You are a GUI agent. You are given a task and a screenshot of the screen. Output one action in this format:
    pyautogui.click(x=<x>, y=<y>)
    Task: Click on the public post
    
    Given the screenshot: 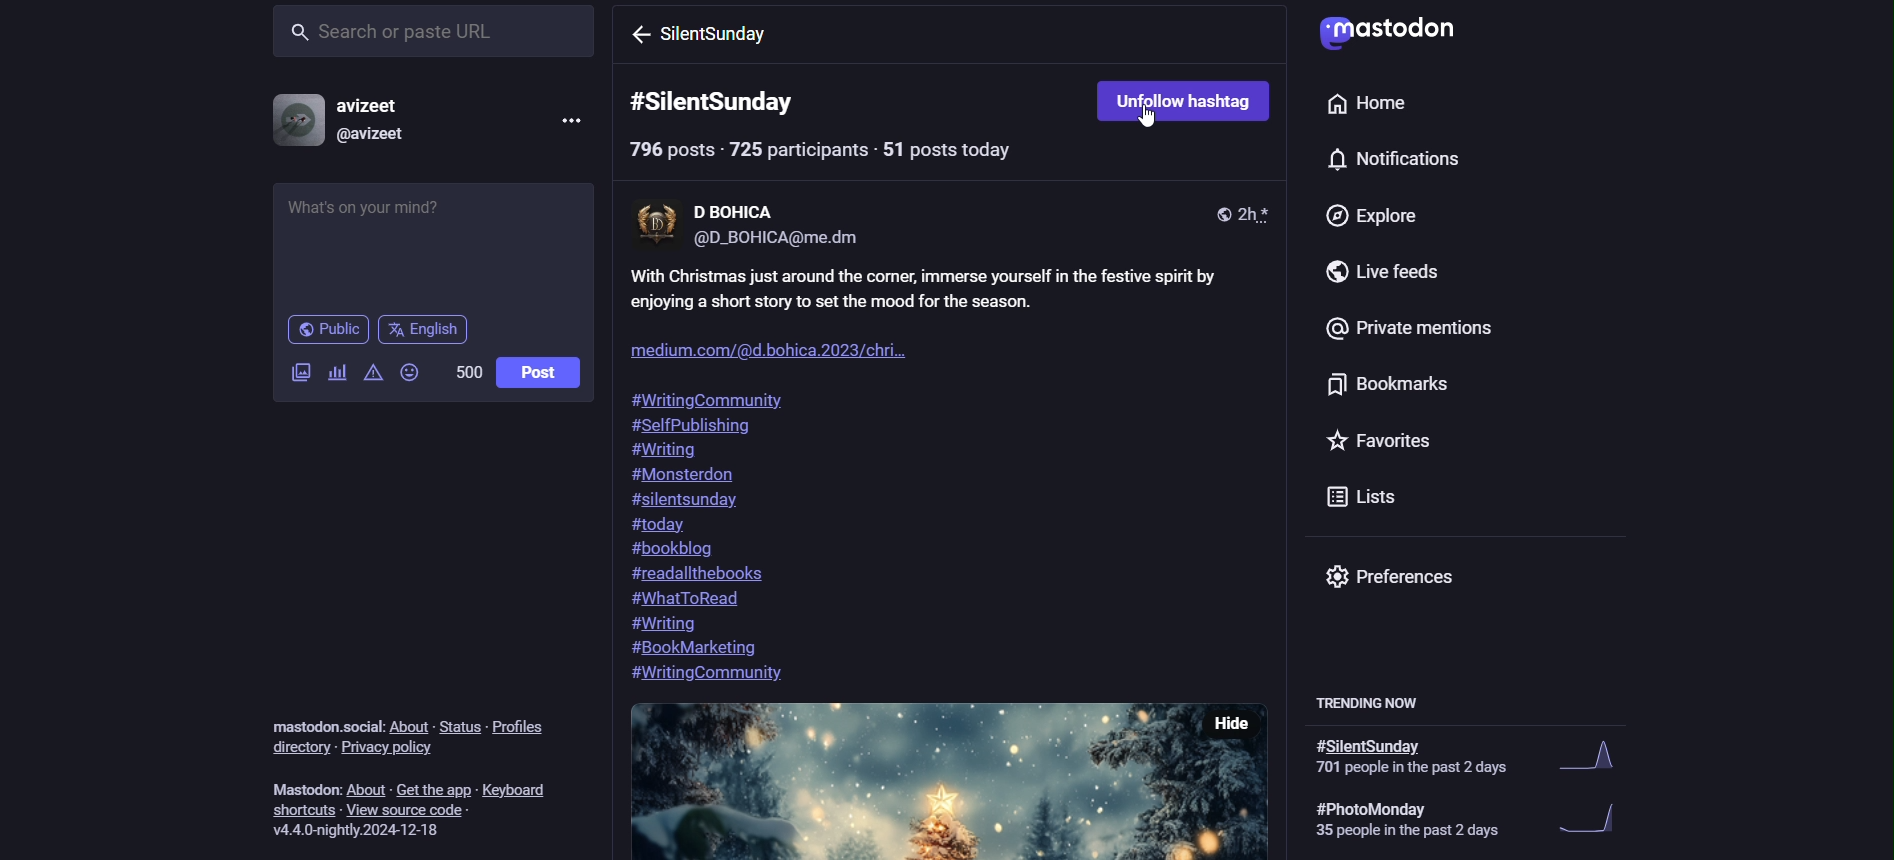 What is the action you would take?
    pyautogui.click(x=1210, y=211)
    